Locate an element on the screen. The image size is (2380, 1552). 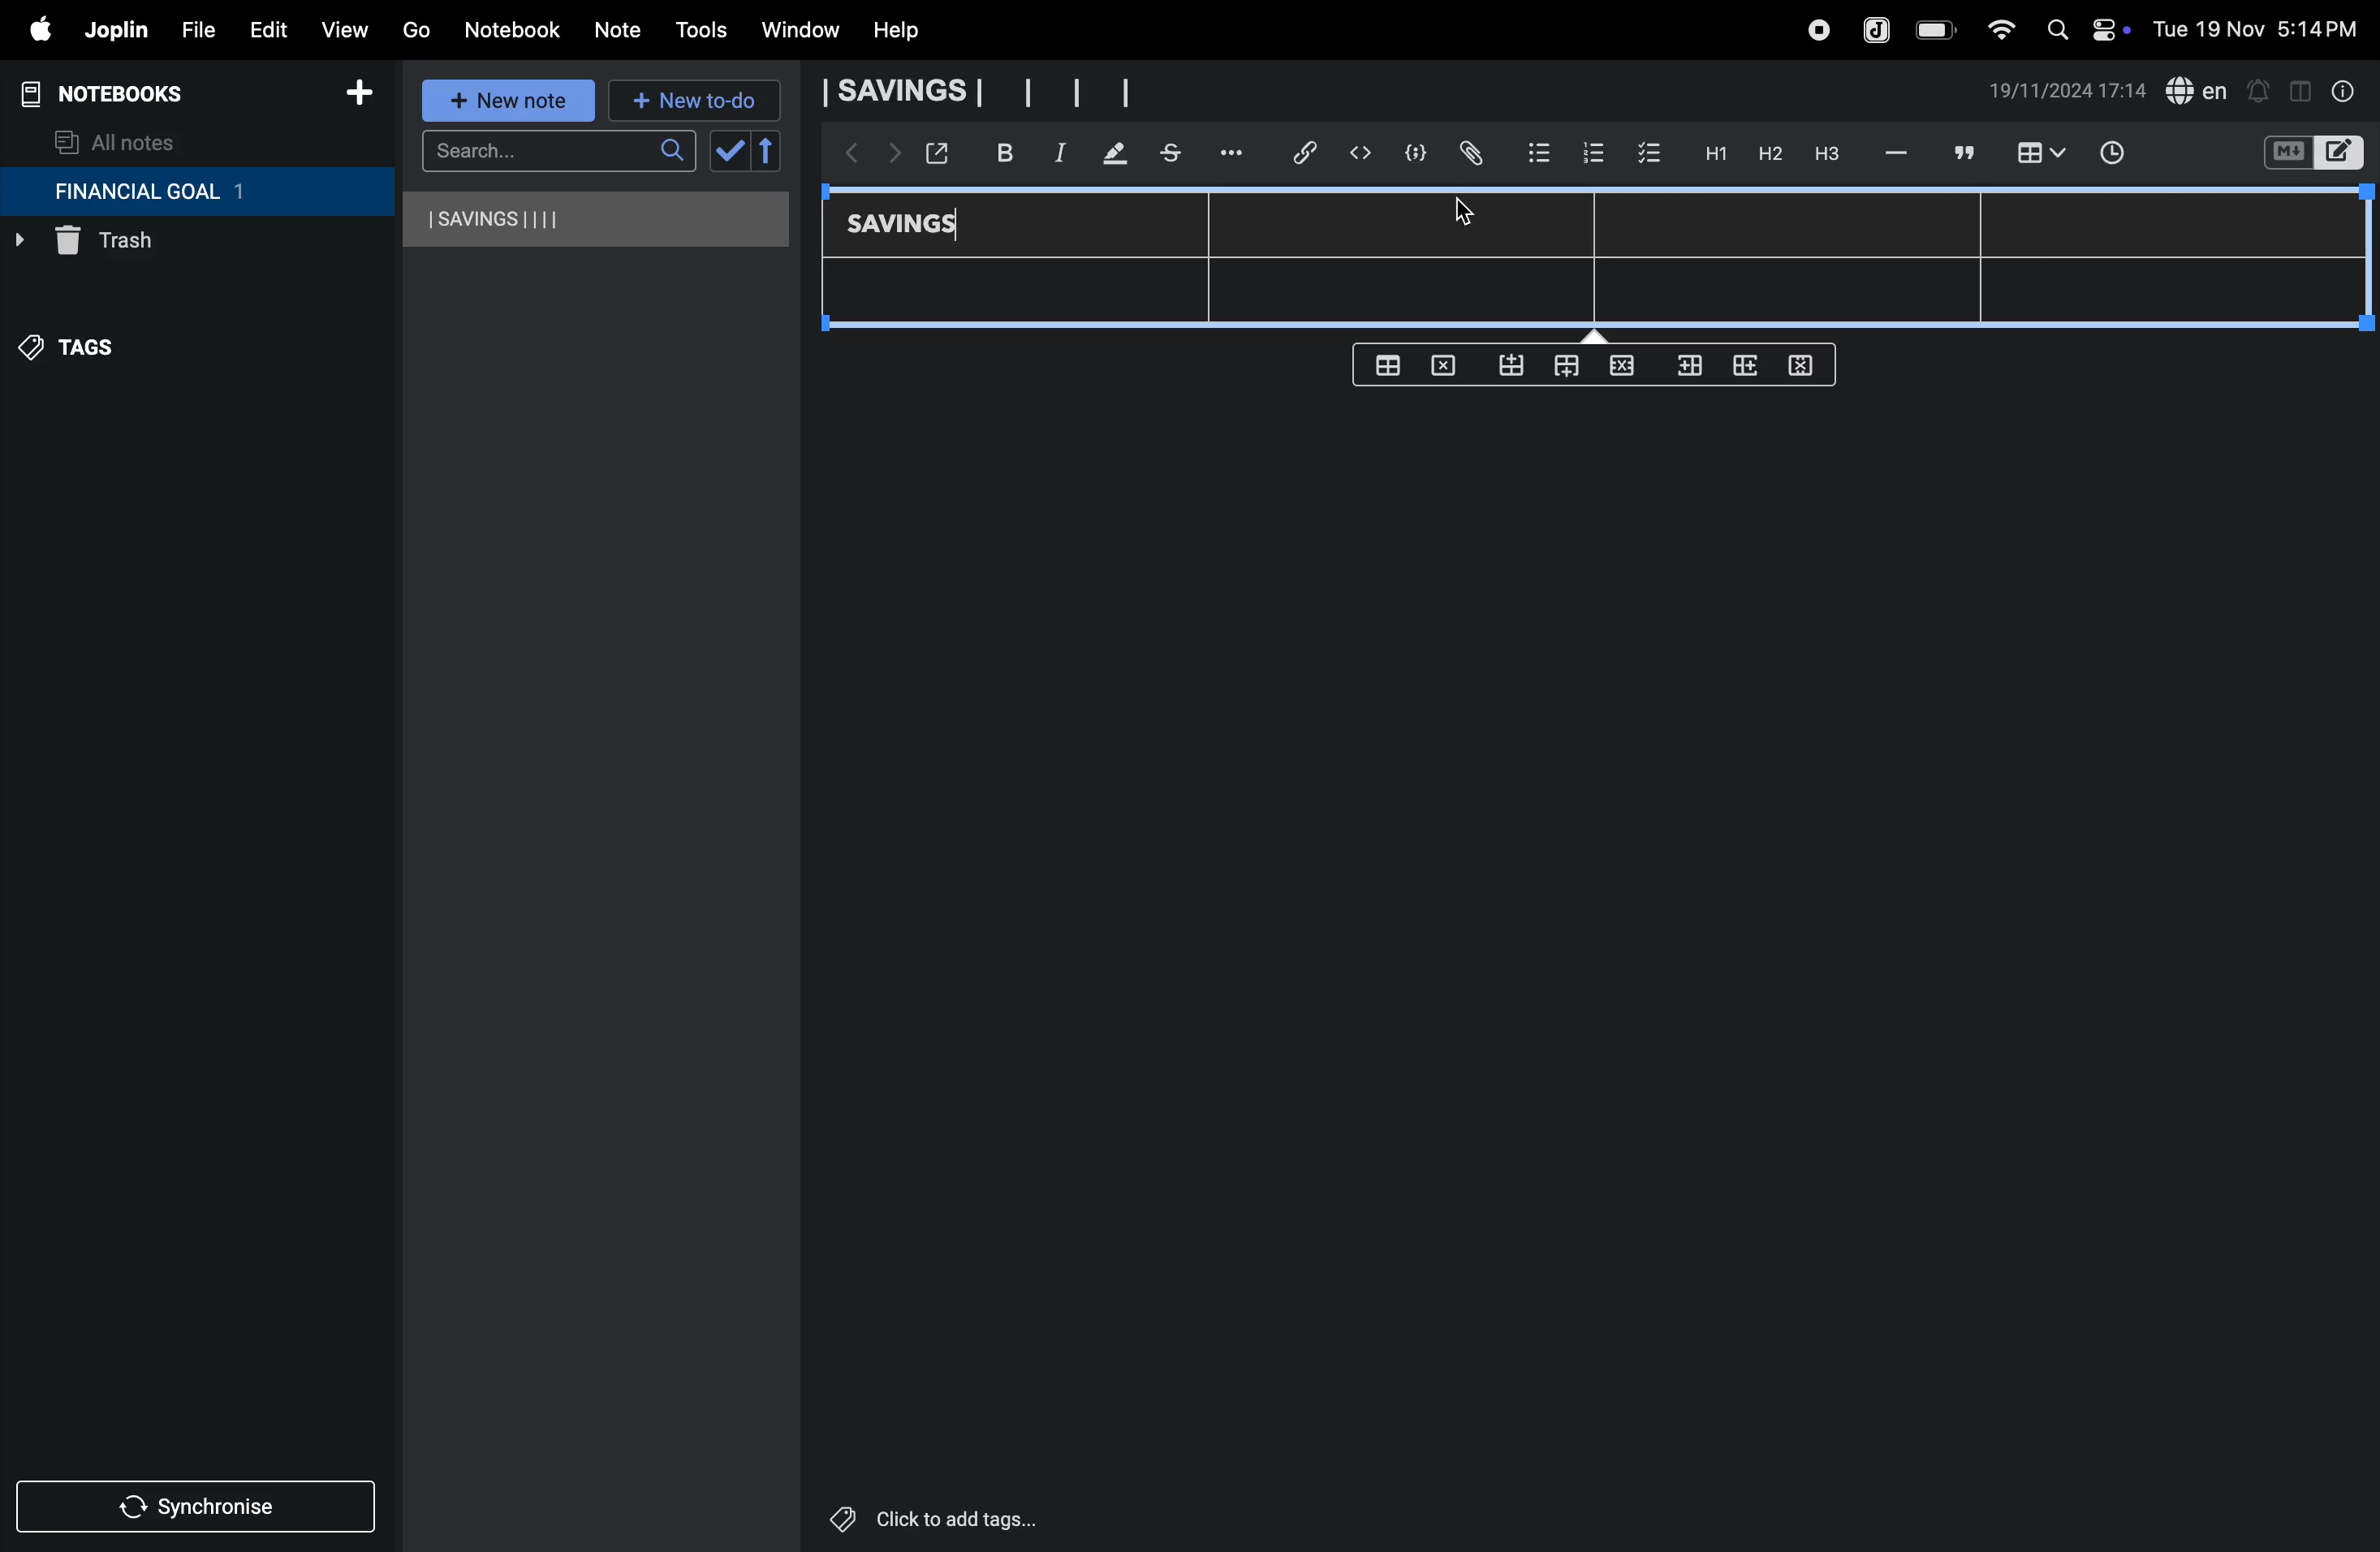
reverse sort order is located at coordinates (768, 151).